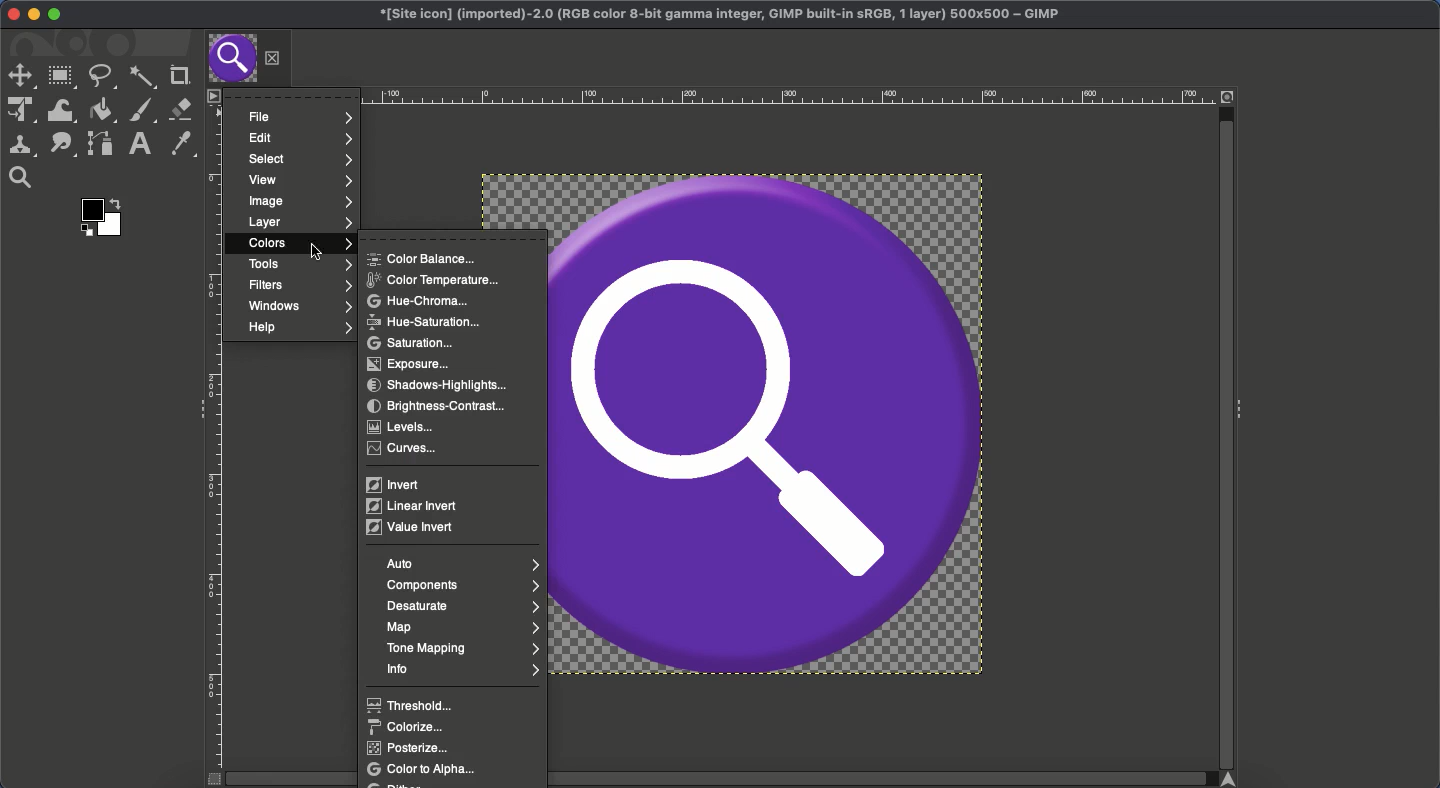 This screenshot has height=788, width=1440. Describe the element at coordinates (460, 585) in the screenshot. I see `Components` at that location.